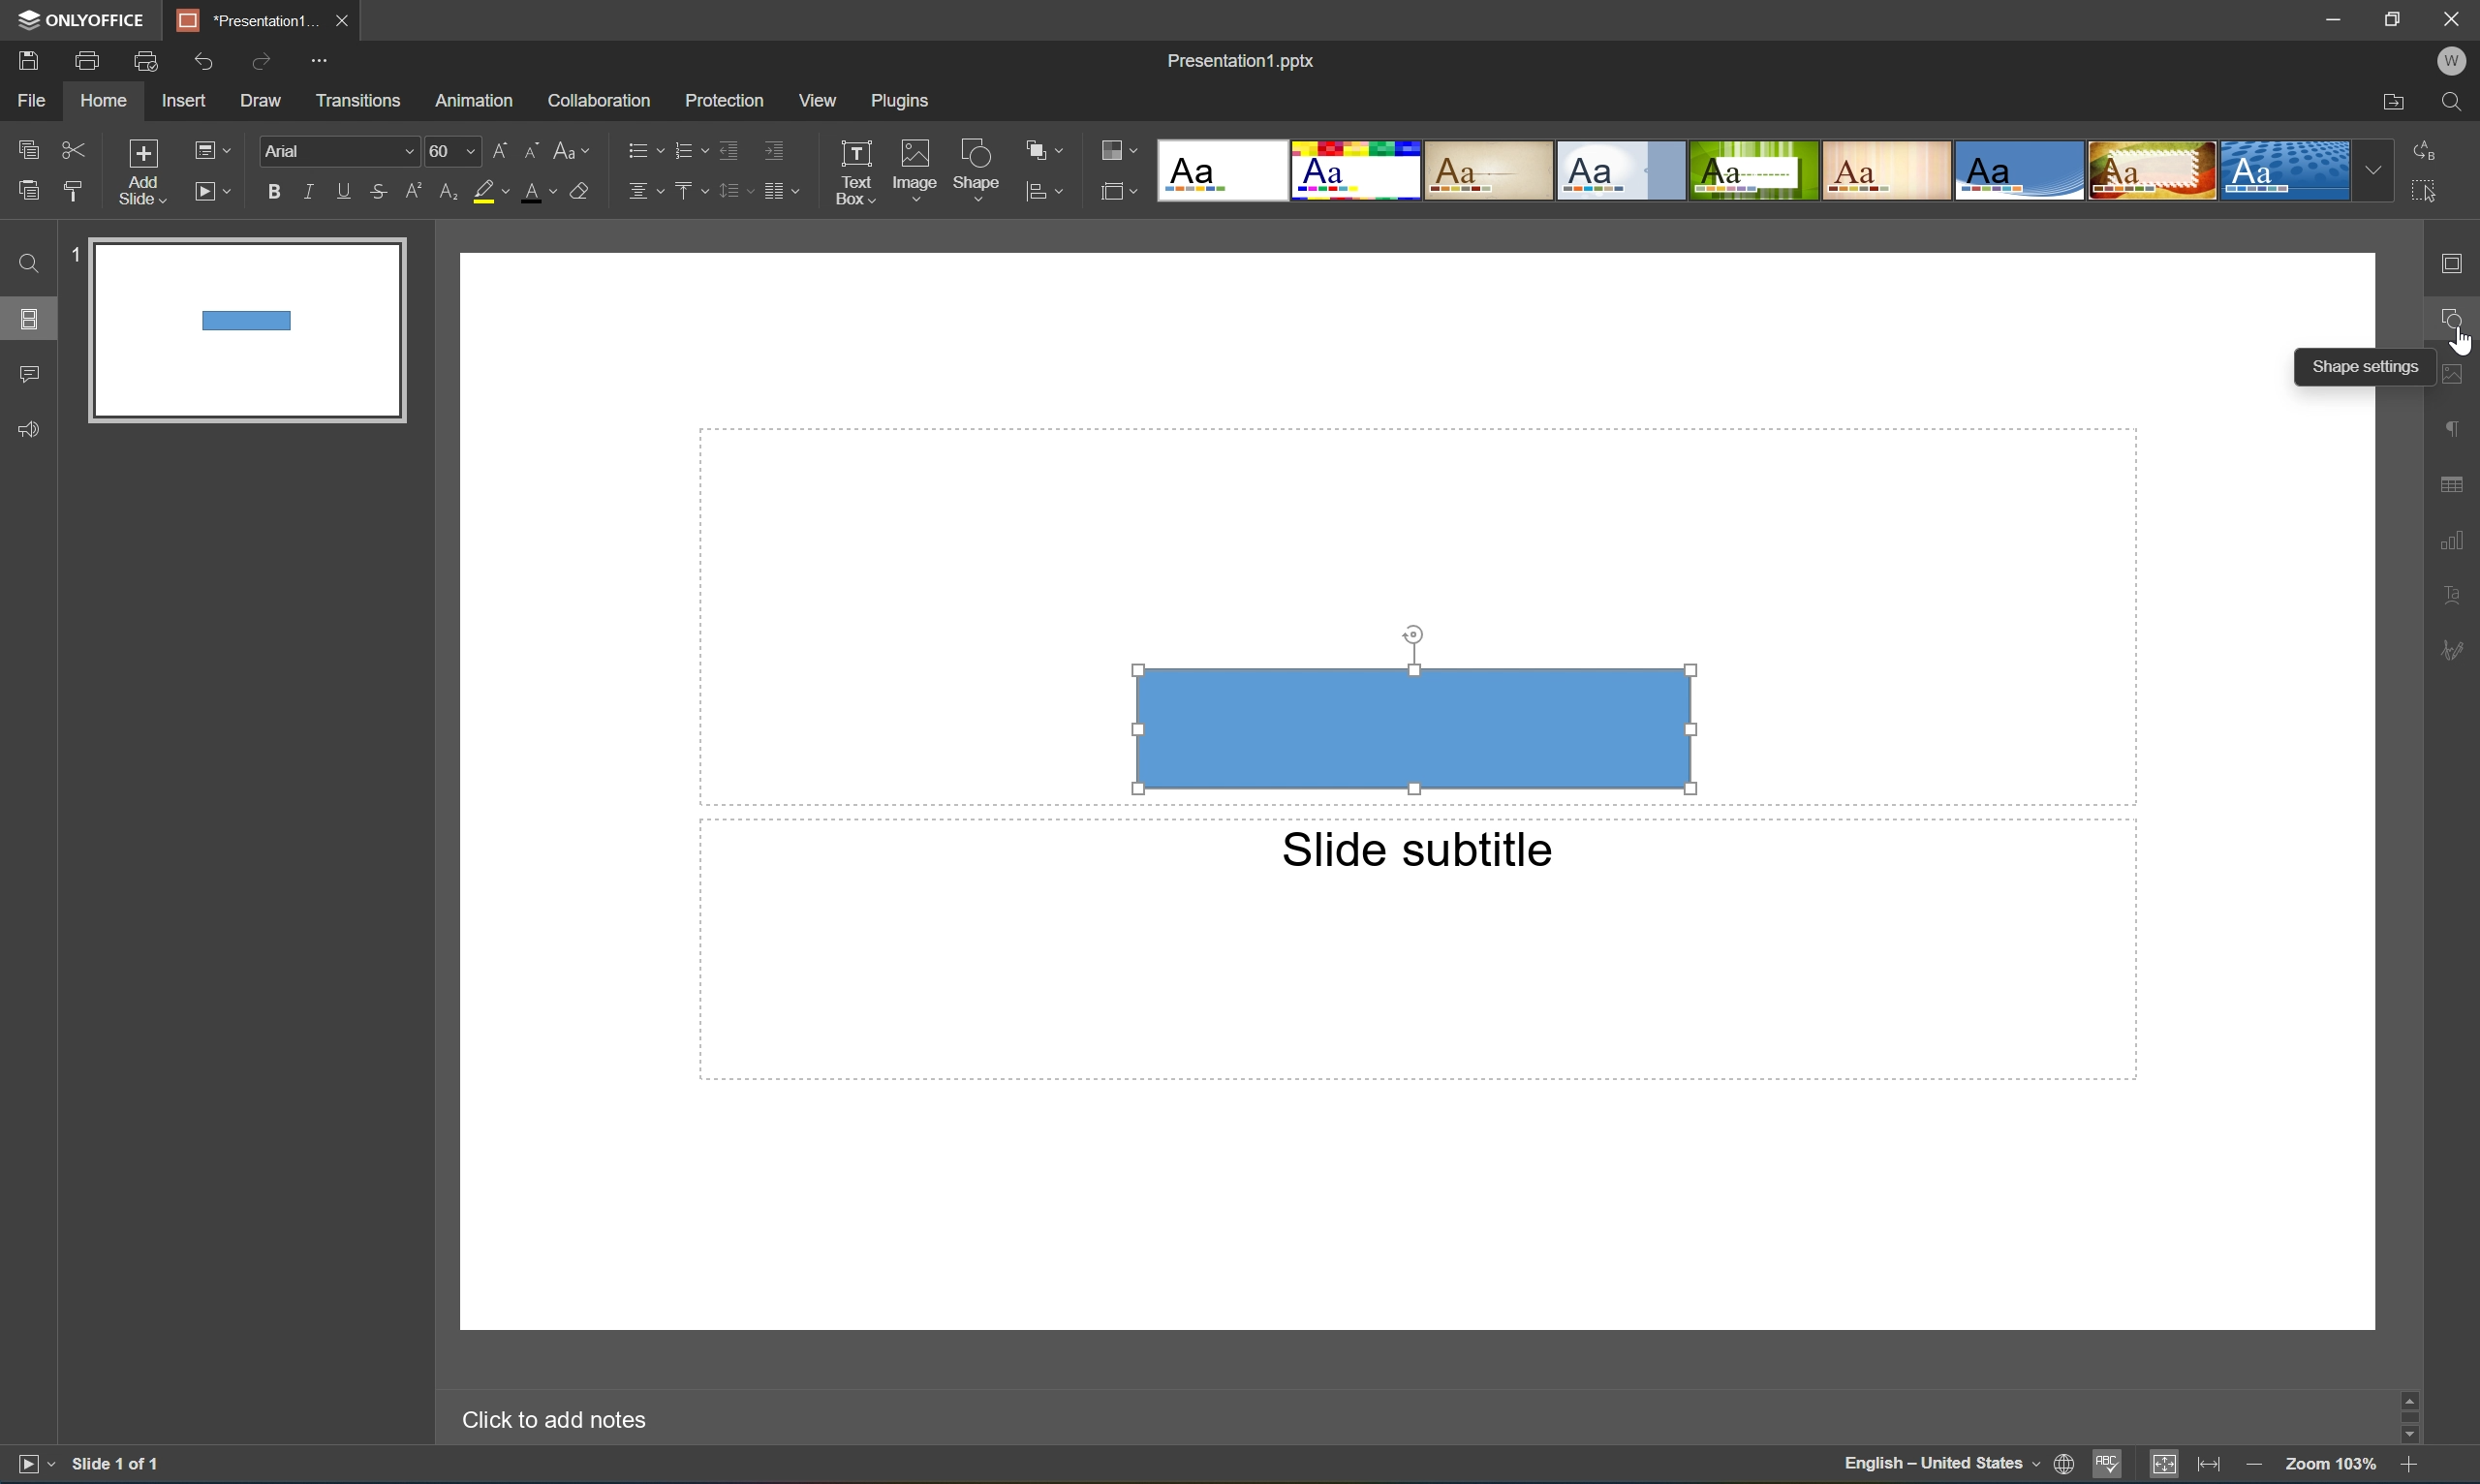 The image size is (2480, 1484). I want to click on Rectangle, so click(1415, 728).